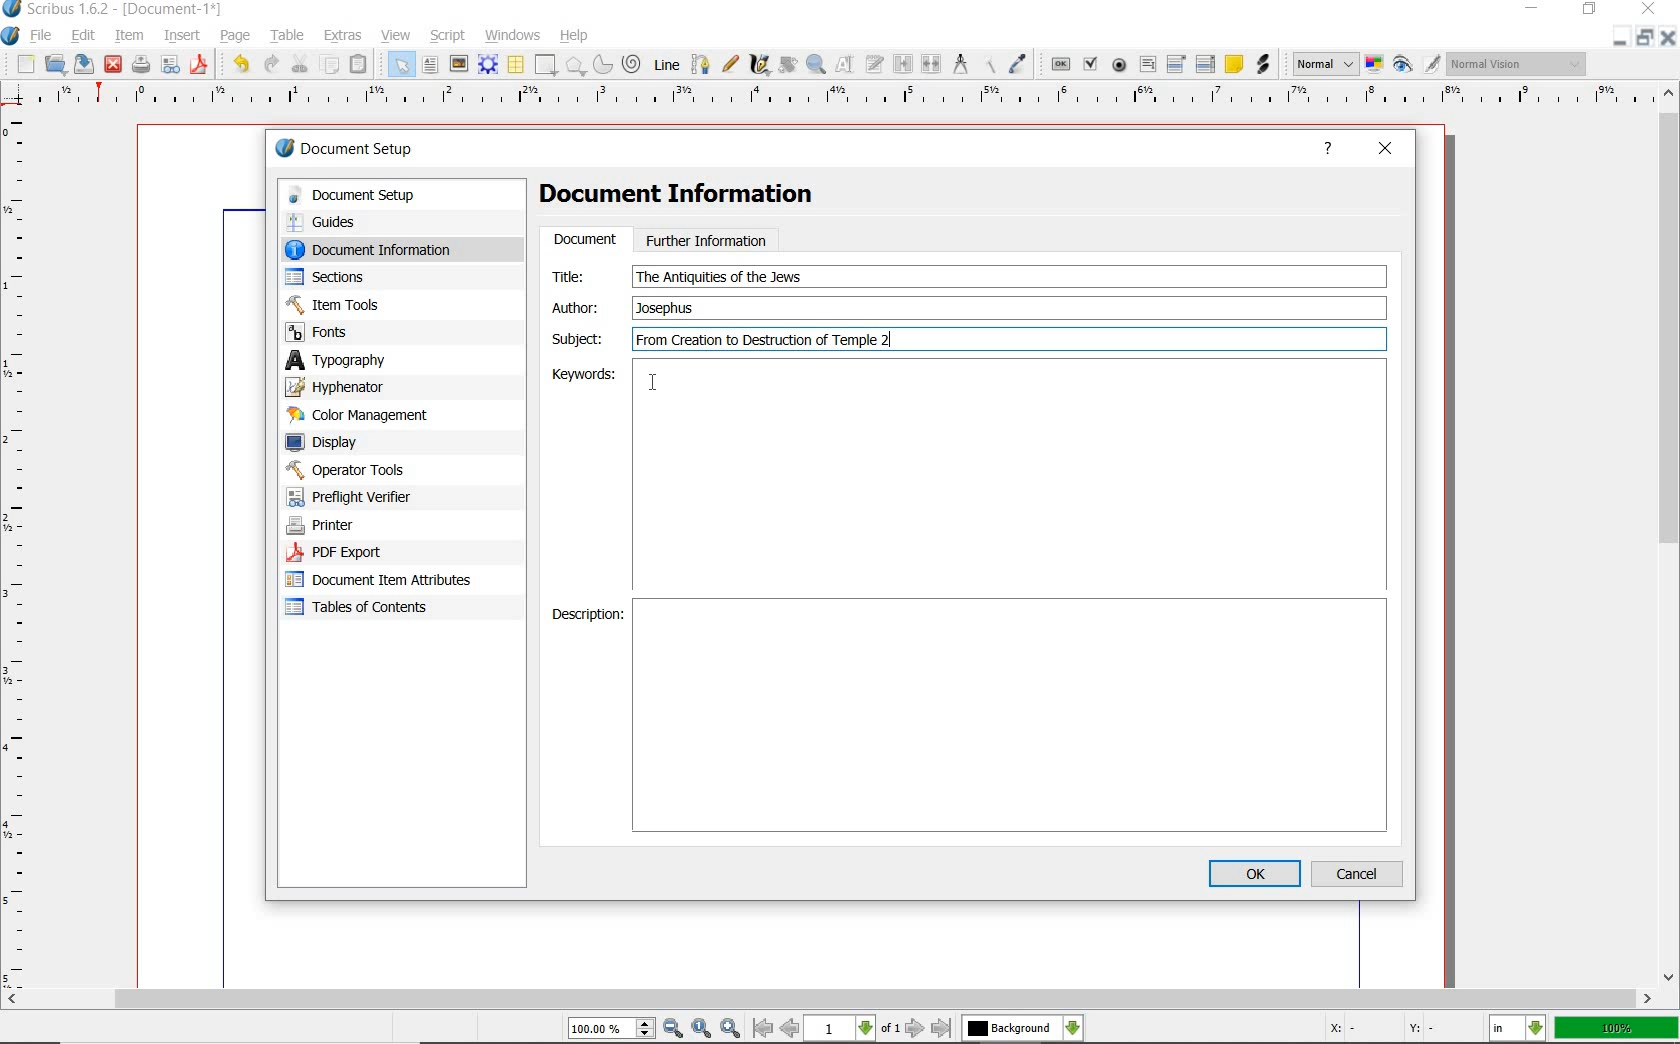 This screenshot has height=1044, width=1680. Describe the element at coordinates (21, 548) in the screenshot. I see `ruler` at that location.